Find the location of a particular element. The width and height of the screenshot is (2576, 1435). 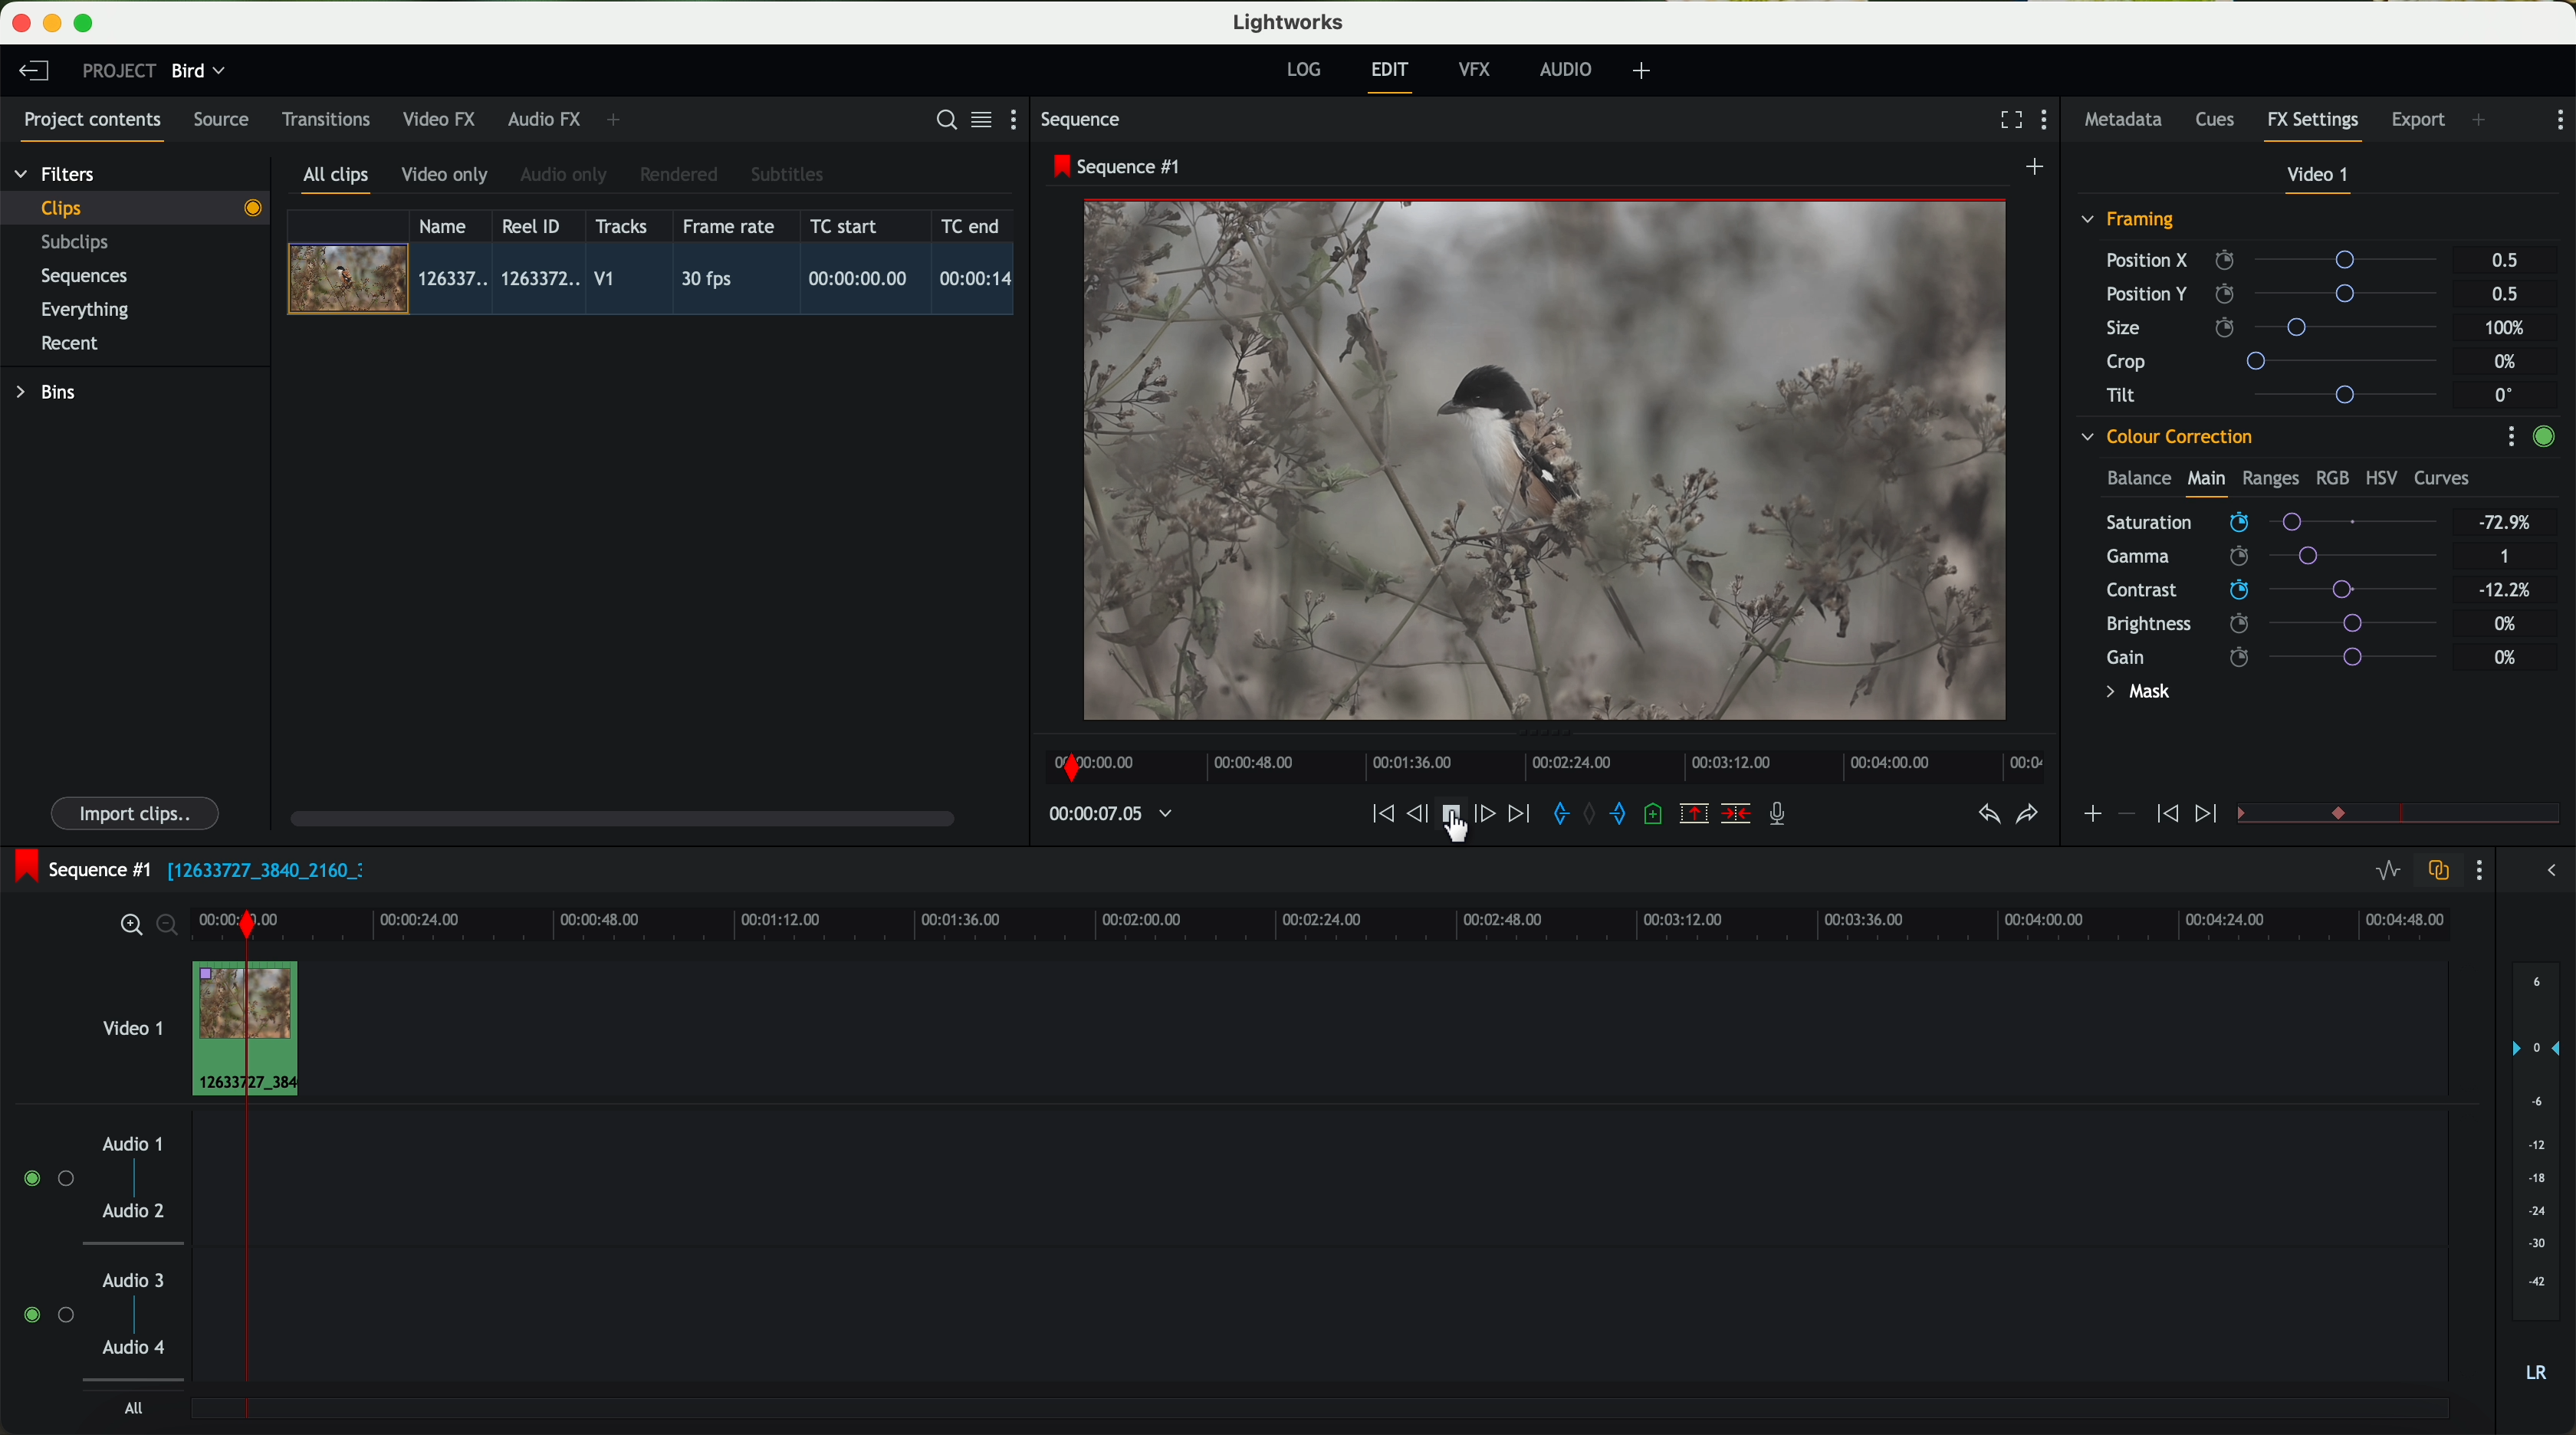

drag video to video track 1 is located at coordinates (294, 1030).